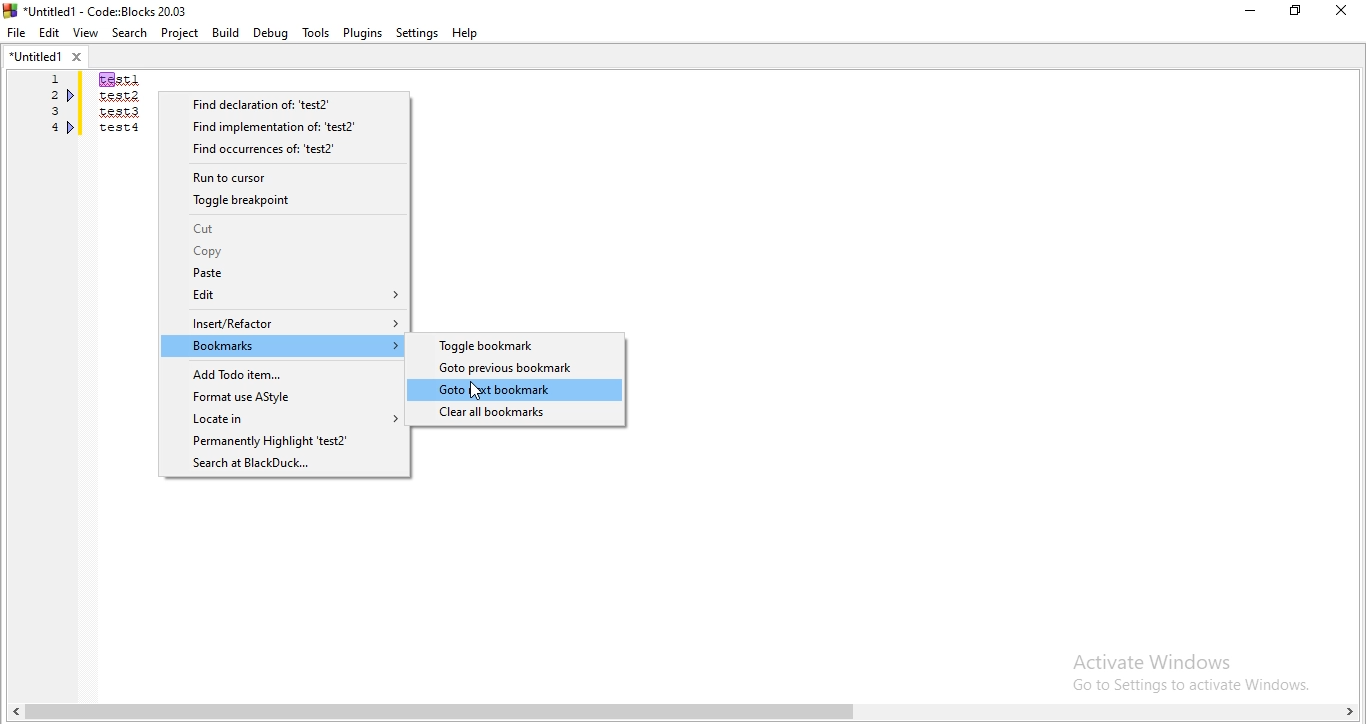  I want to click on Find occurrences of: 'test2', so click(289, 150).